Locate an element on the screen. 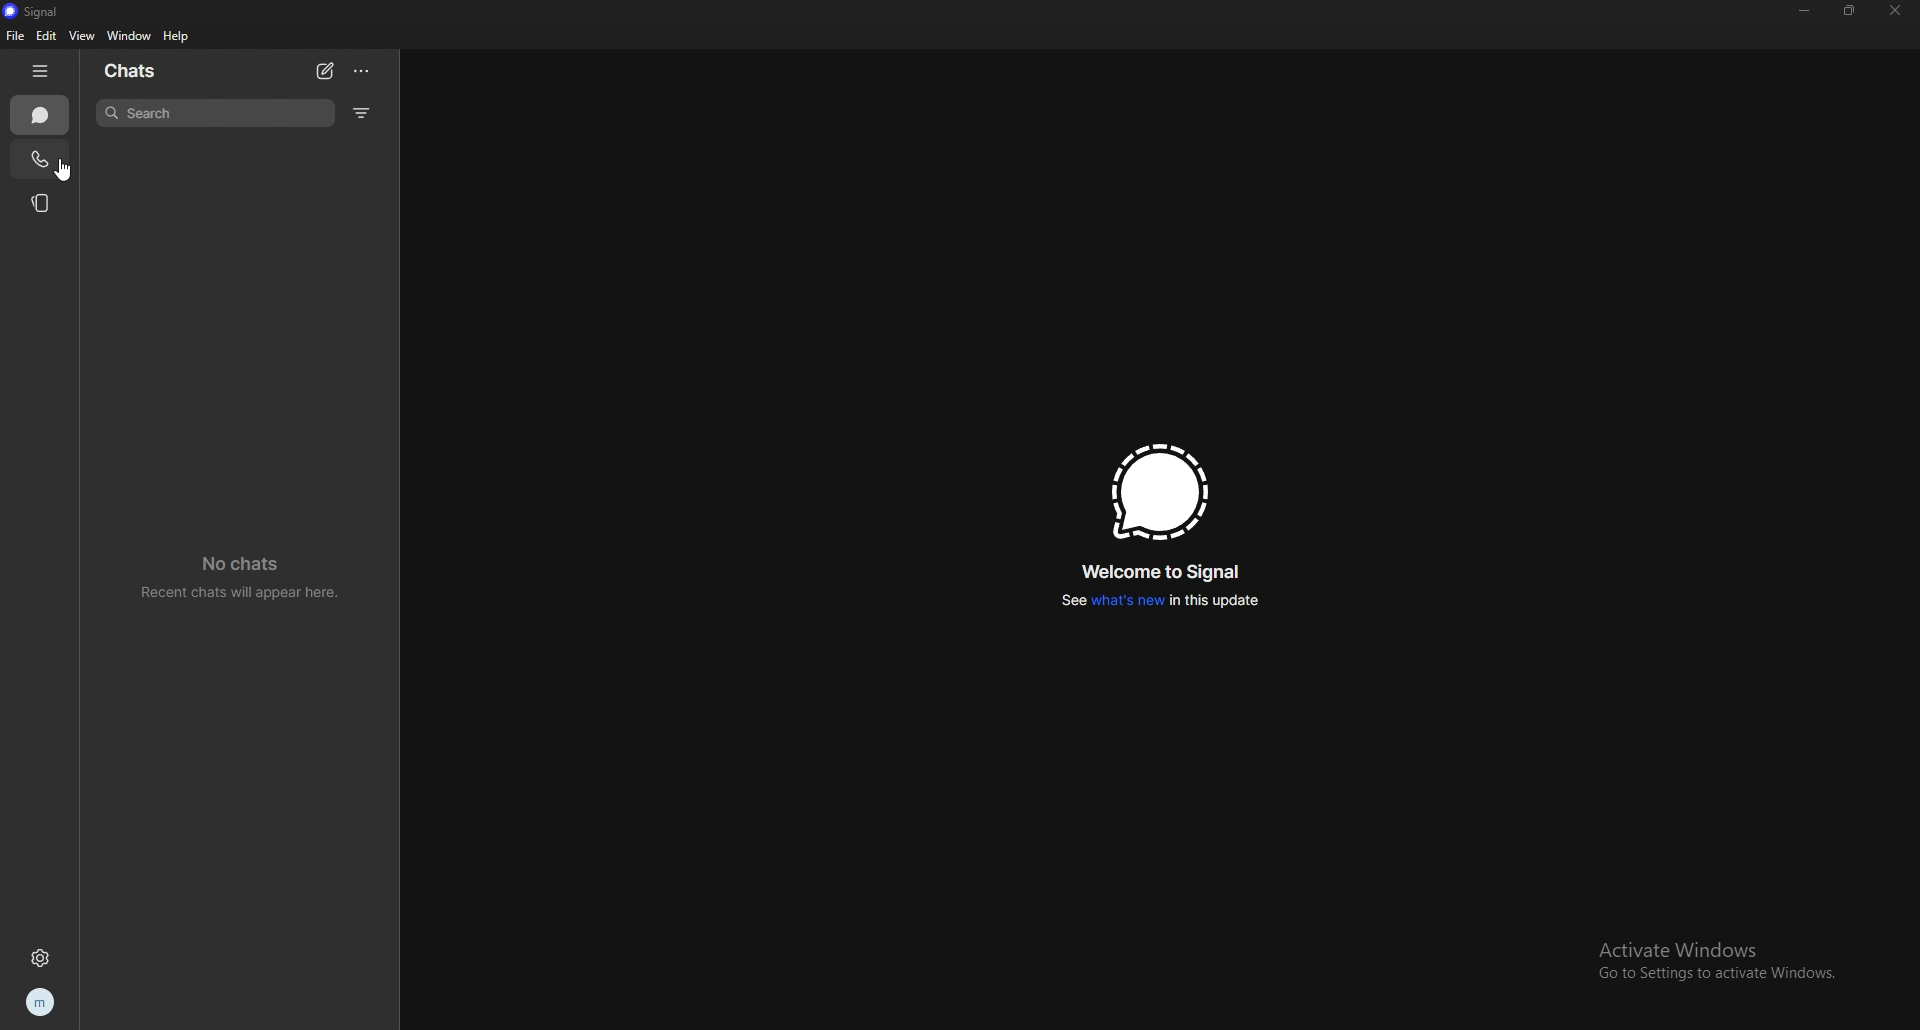 Image resolution: width=1920 pixels, height=1030 pixels. calls is located at coordinates (41, 158).